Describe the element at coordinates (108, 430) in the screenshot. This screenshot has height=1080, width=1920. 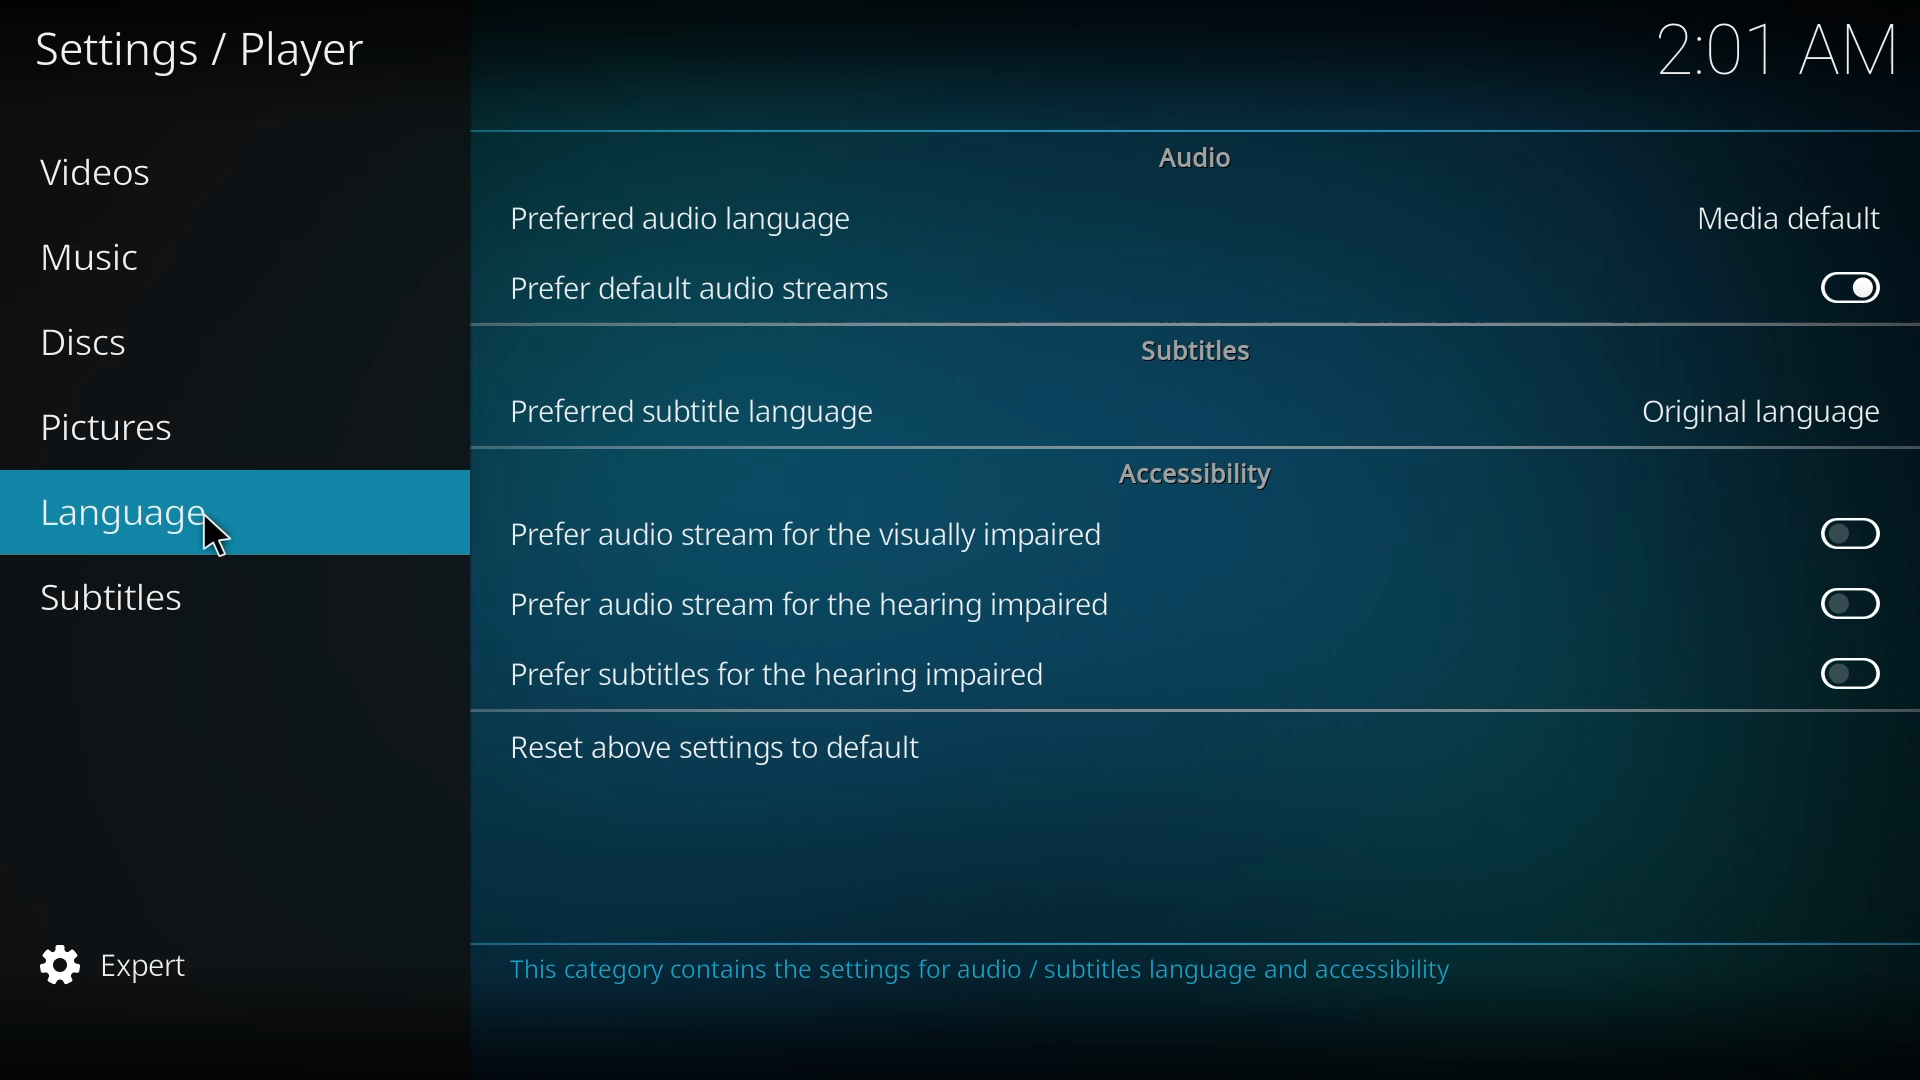
I see `pictures` at that location.